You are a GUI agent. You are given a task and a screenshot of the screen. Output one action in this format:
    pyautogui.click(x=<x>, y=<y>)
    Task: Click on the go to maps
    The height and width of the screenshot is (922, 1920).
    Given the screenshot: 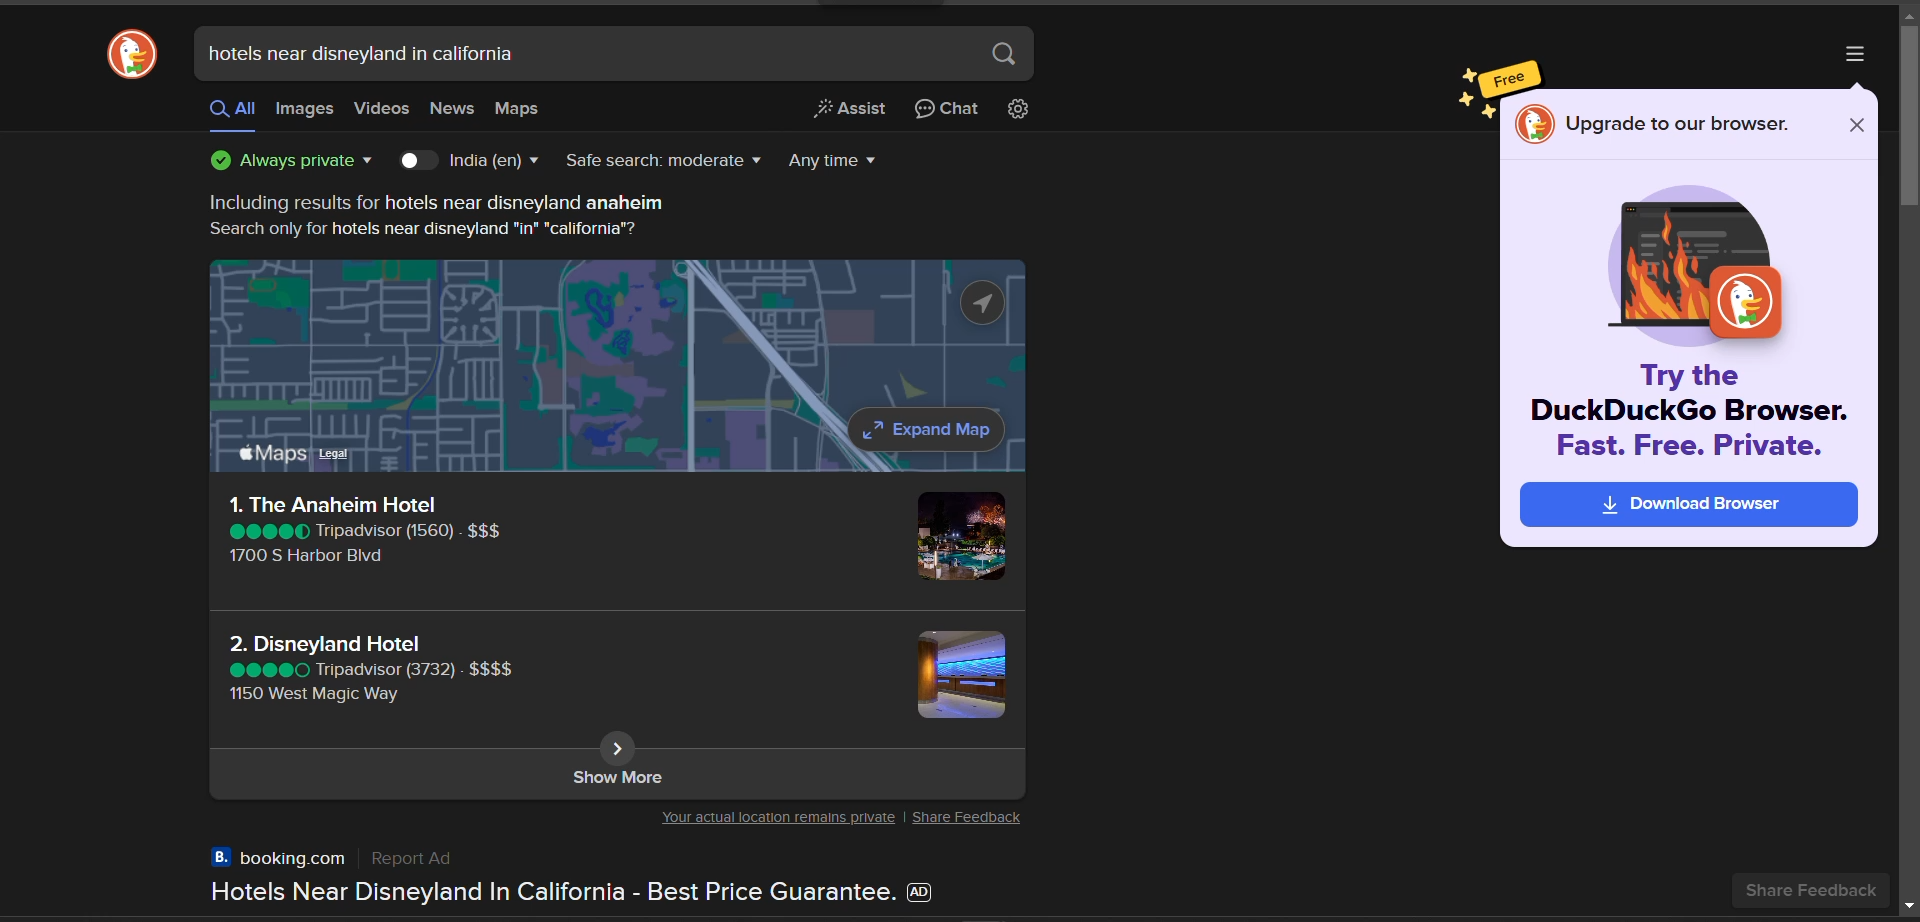 What is the action you would take?
    pyautogui.click(x=621, y=746)
    